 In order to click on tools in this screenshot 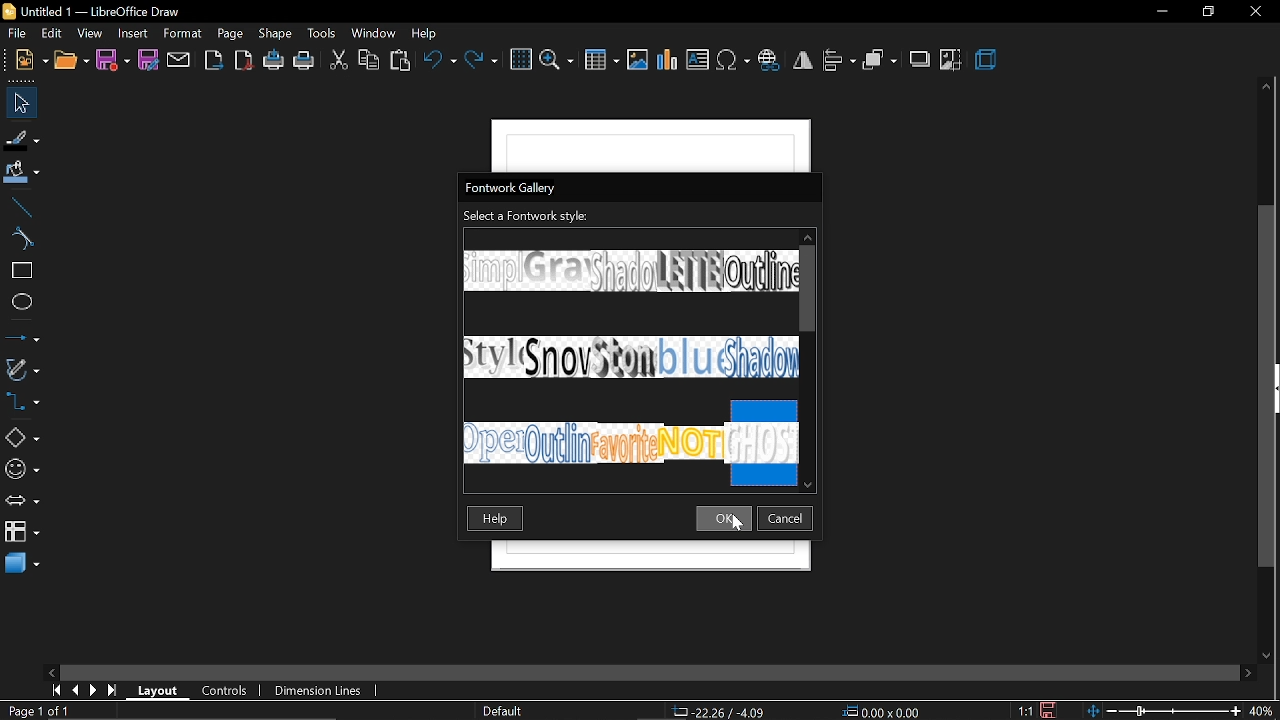, I will do `click(322, 34)`.